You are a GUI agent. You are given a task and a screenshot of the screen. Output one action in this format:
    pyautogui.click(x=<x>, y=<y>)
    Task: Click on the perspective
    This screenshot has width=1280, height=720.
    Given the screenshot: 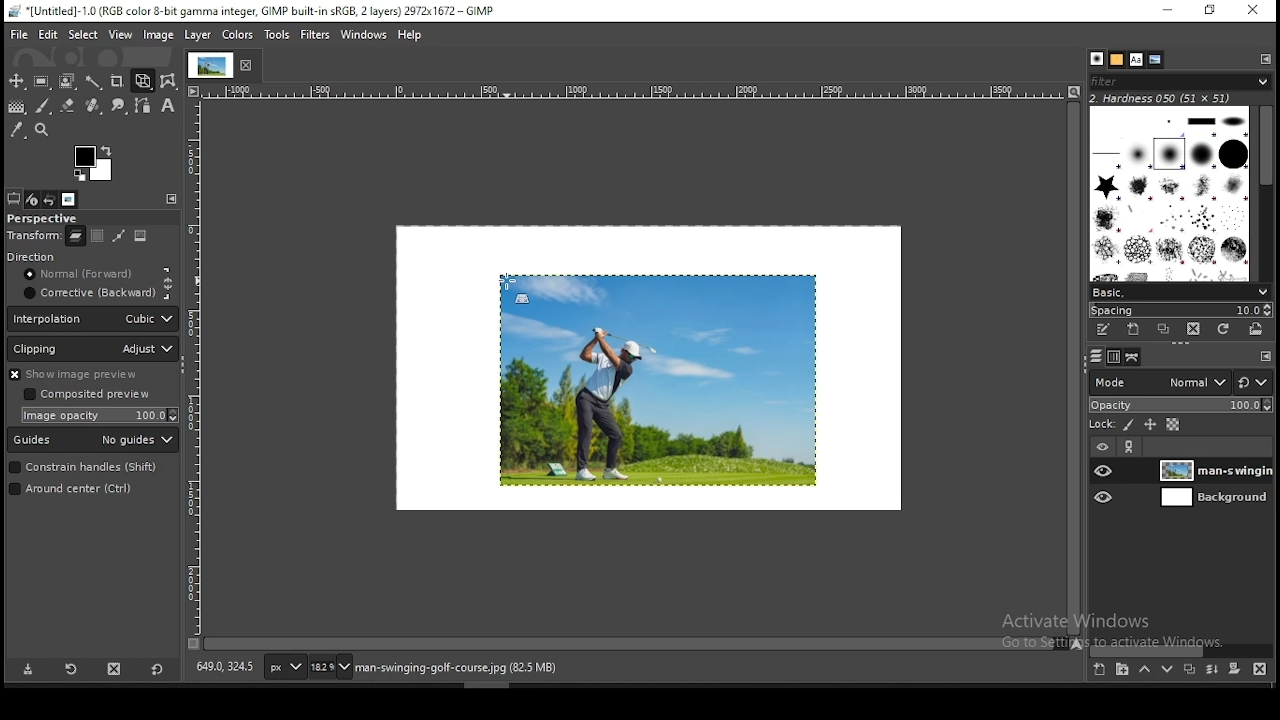 What is the action you would take?
    pyautogui.click(x=59, y=218)
    